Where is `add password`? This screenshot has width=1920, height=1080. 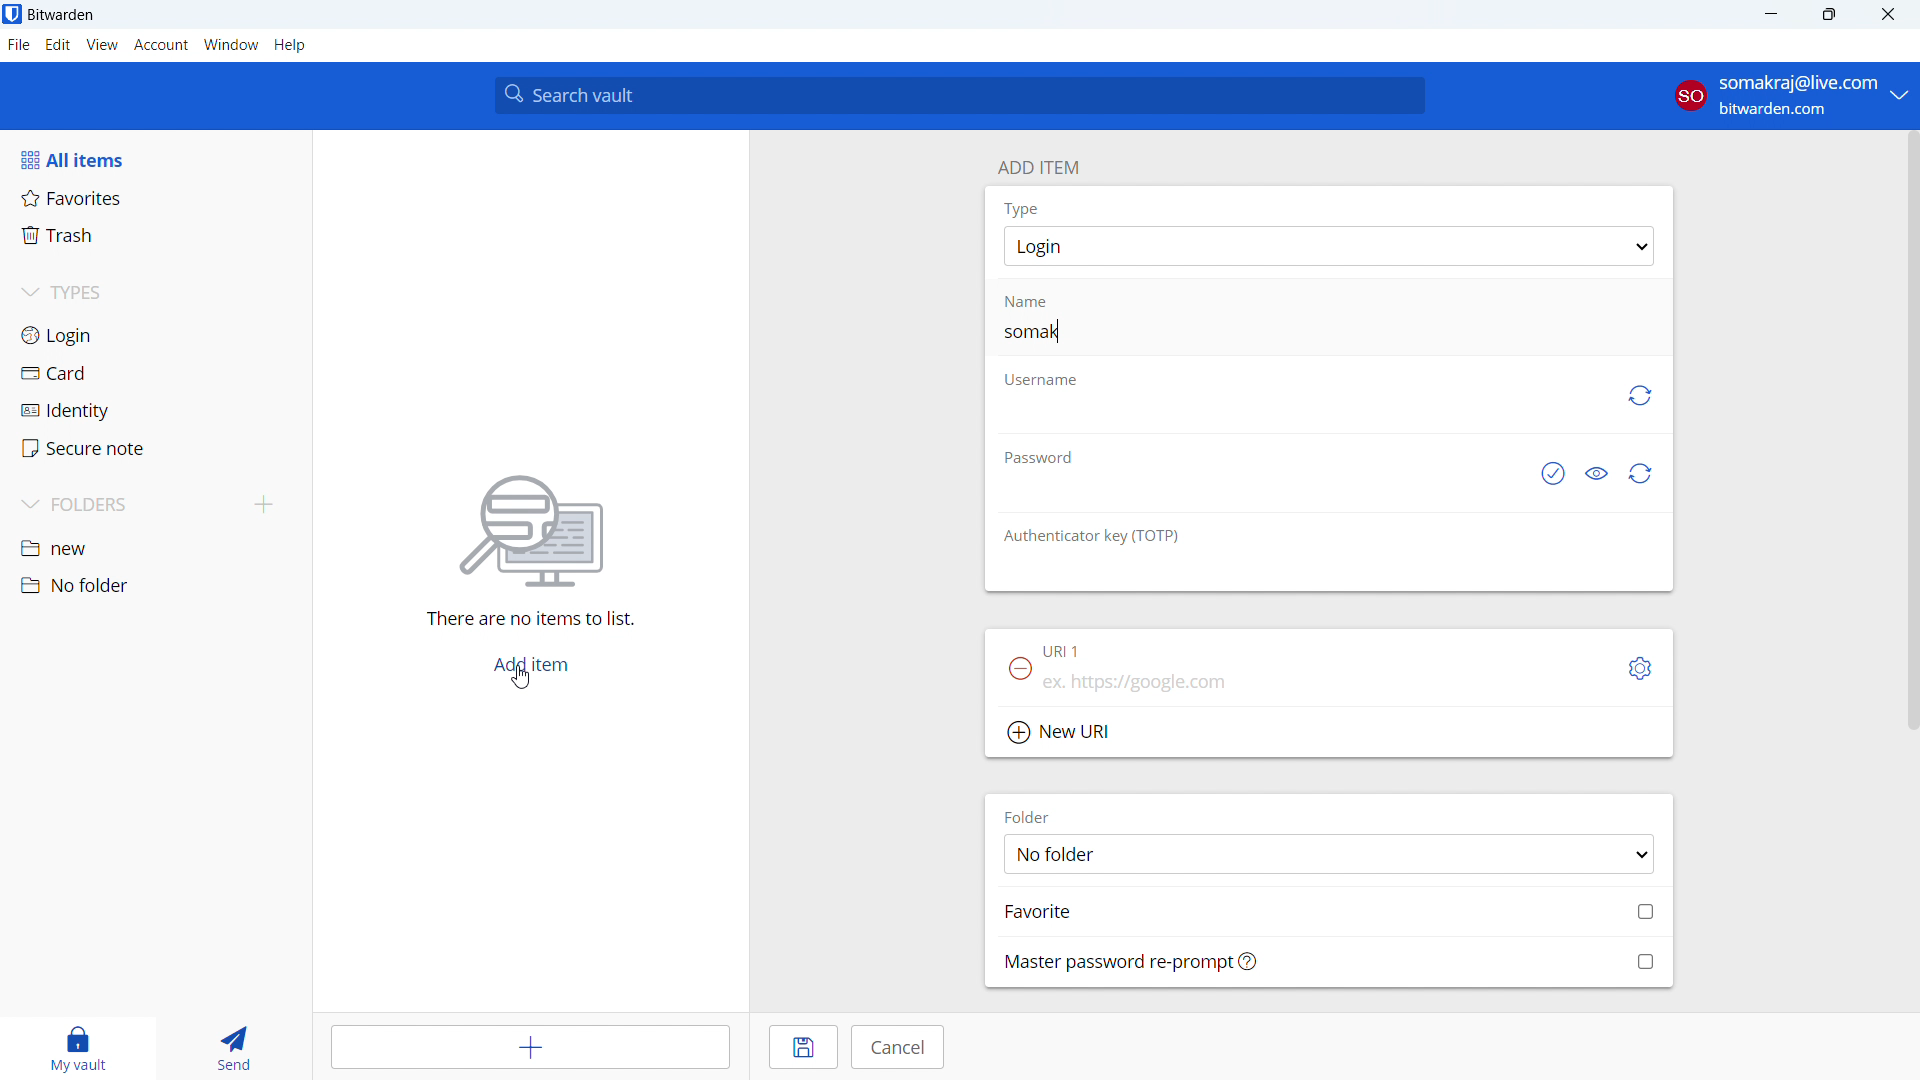 add password is located at coordinates (1253, 494).